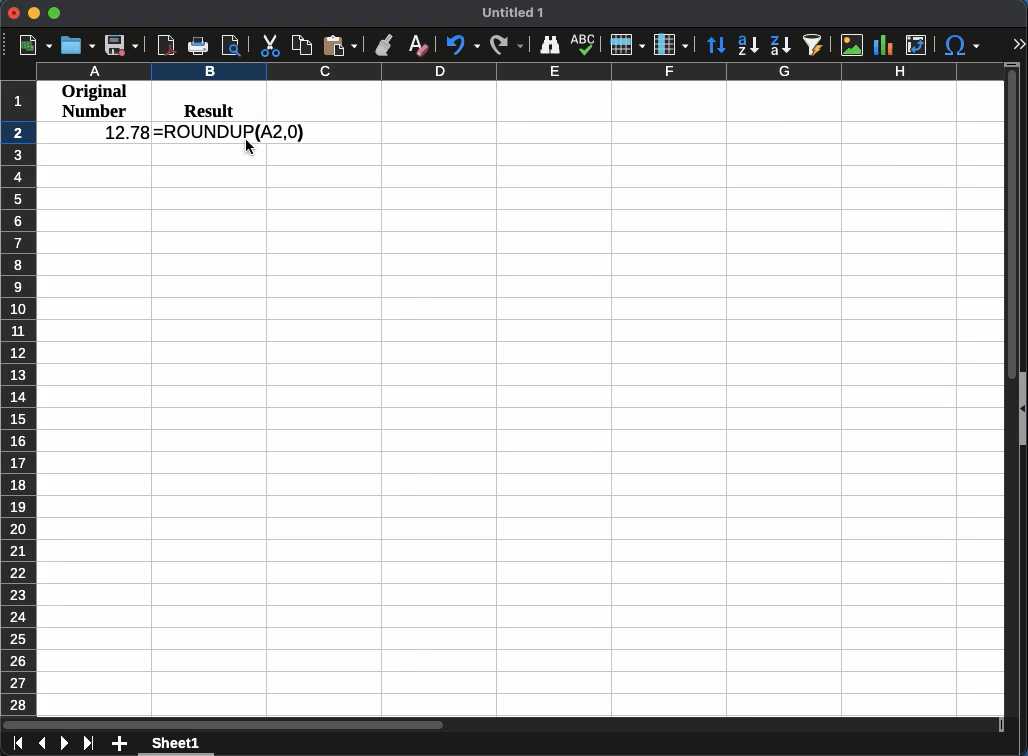  Describe the element at coordinates (271, 46) in the screenshot. I see `cut` at that location.